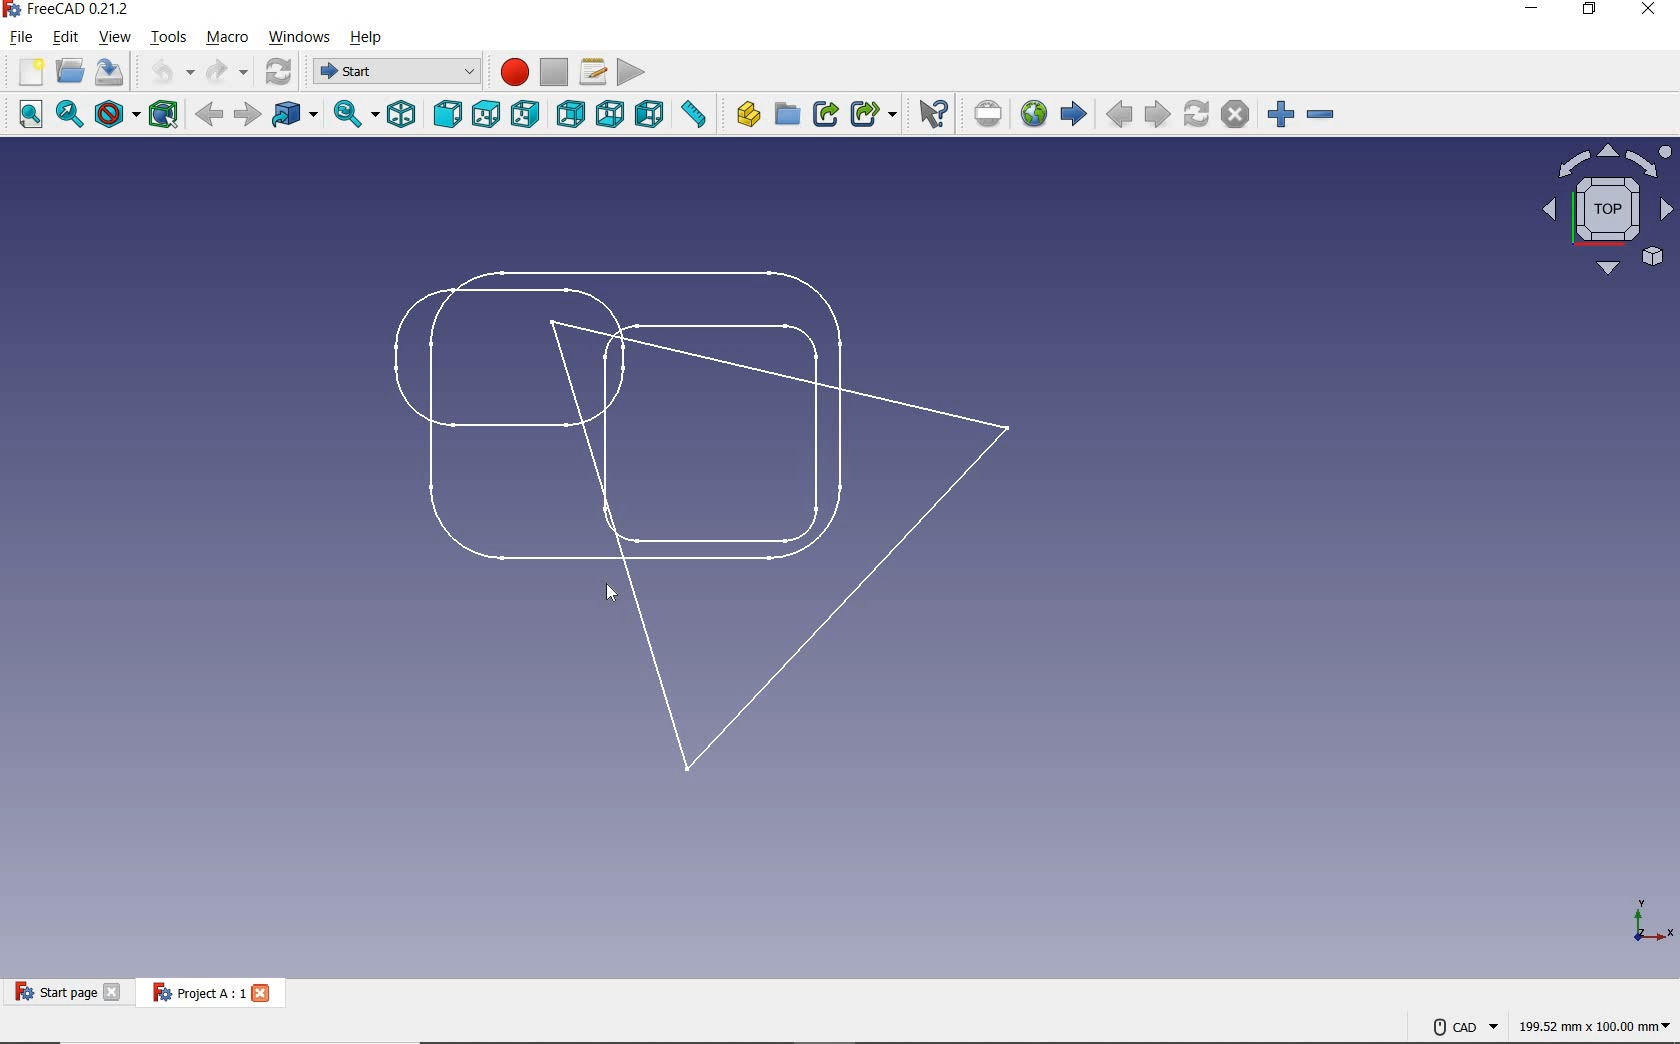  Describe the element at coordinates (744, 113) in the screenshot. I see `CREATE PART` at that location.